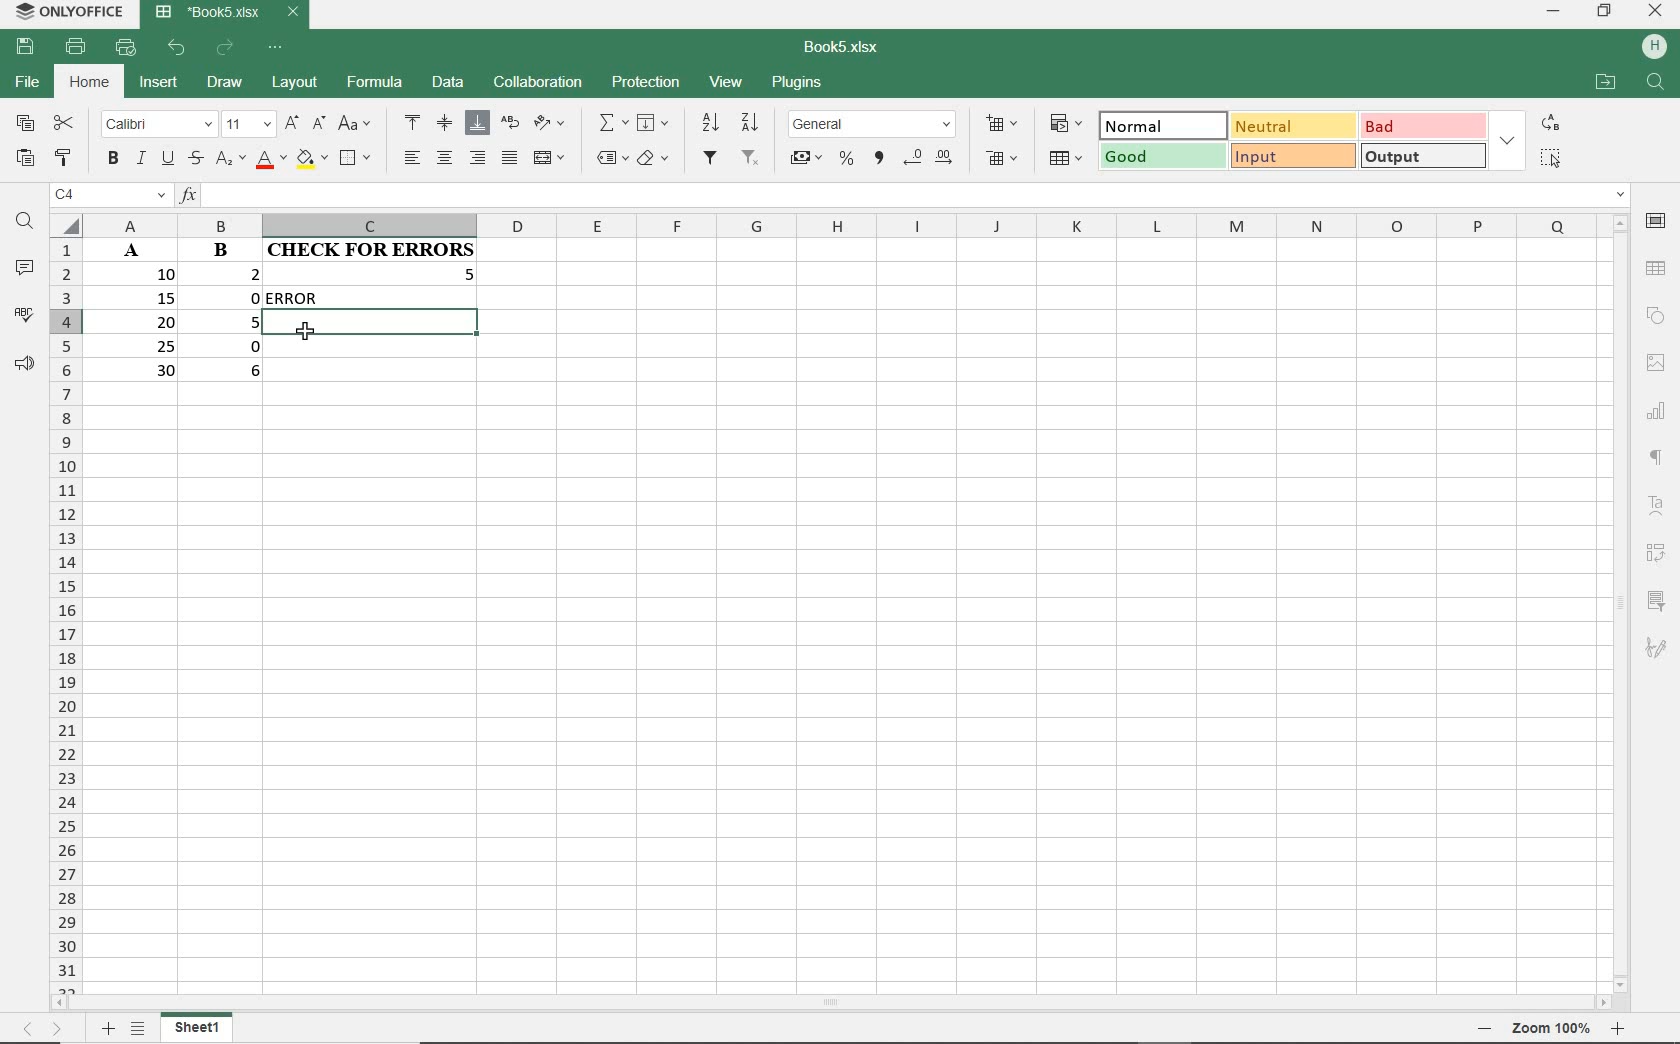 Image resolution: width=1680 pixels, height=1044 pixels. Describe the element at coordinates (1655, 600) in the screenshot. I see `SLICER` at that location.